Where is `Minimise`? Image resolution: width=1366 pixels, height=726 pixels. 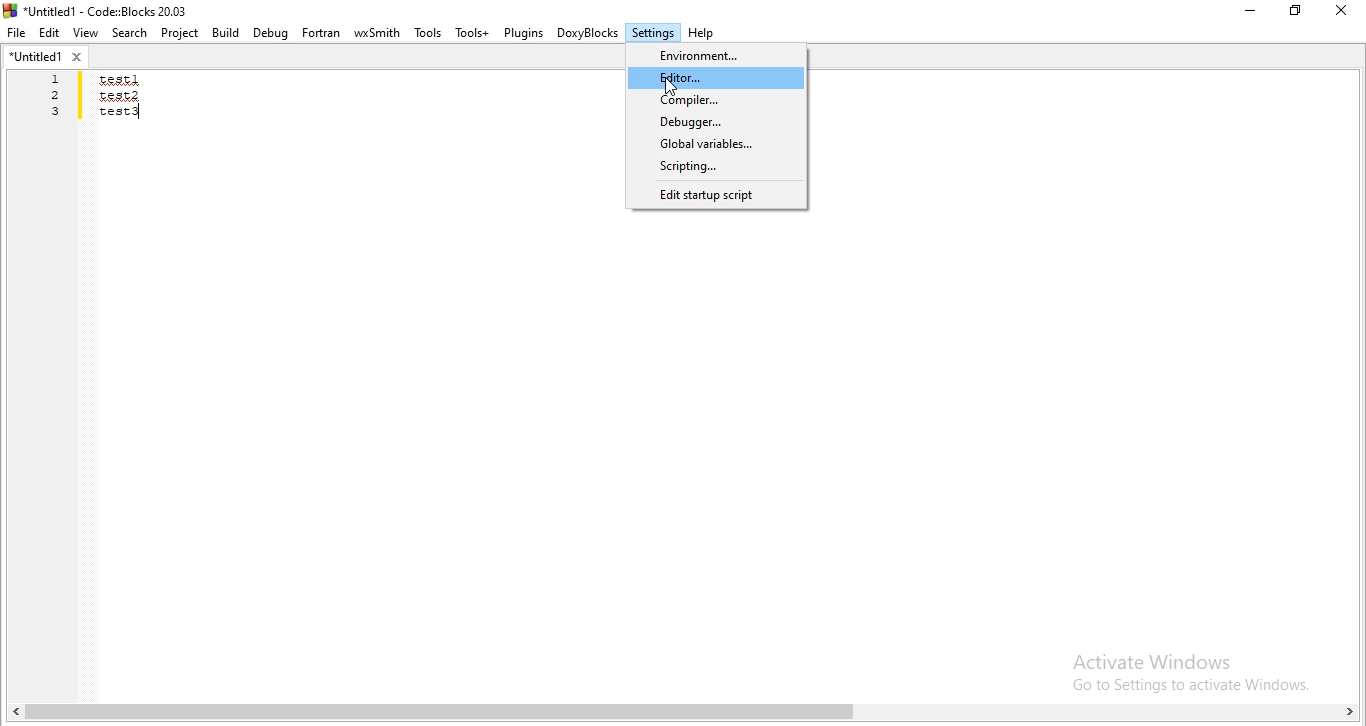
Minimise is located at coordinates (1253, 11).